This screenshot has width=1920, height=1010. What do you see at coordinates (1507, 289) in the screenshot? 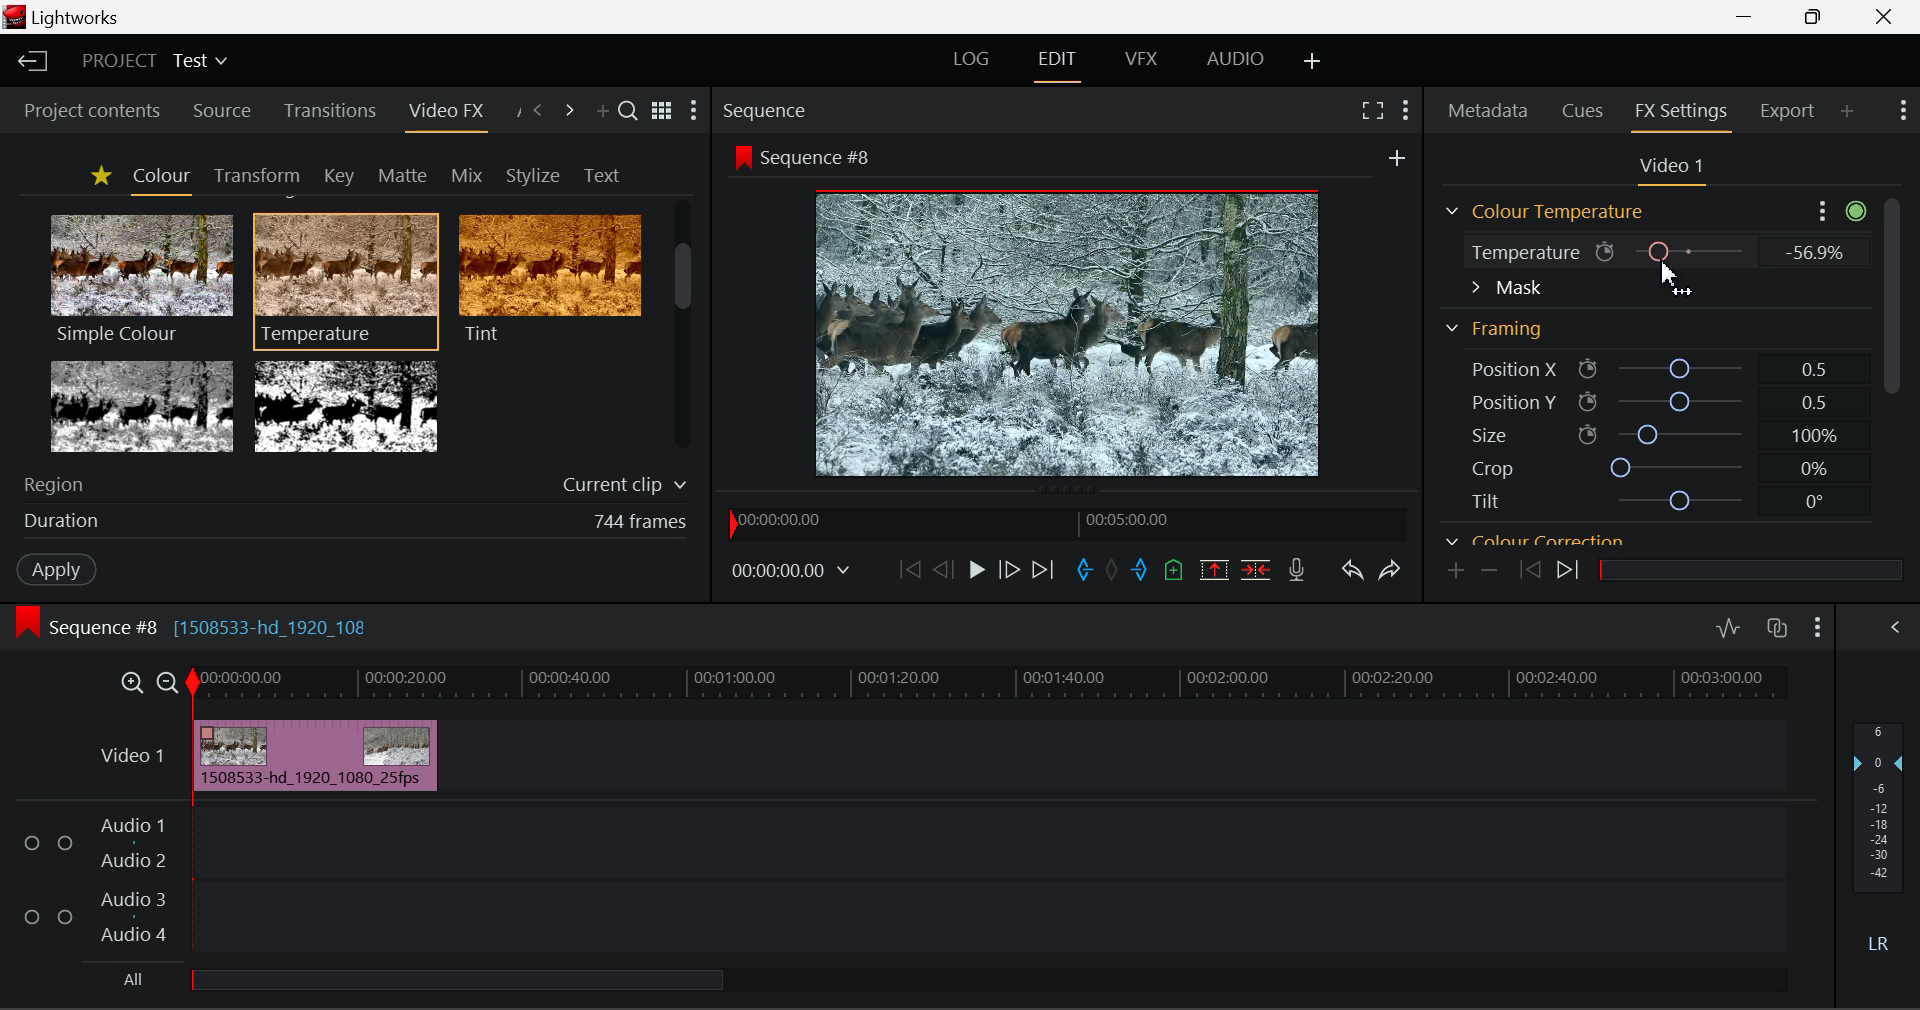
I see `Mask` at bounding box center [1507, 289].